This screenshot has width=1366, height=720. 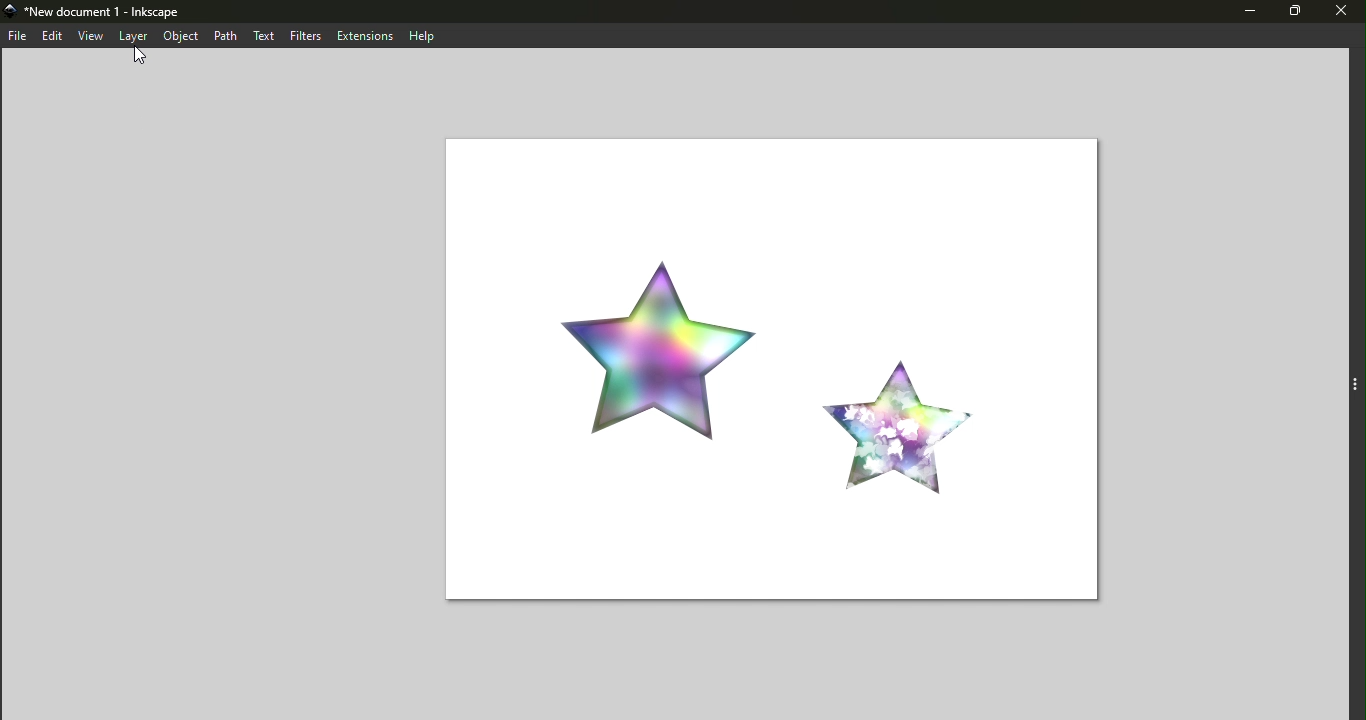 I want to click on help, so click(x=419, y=34).